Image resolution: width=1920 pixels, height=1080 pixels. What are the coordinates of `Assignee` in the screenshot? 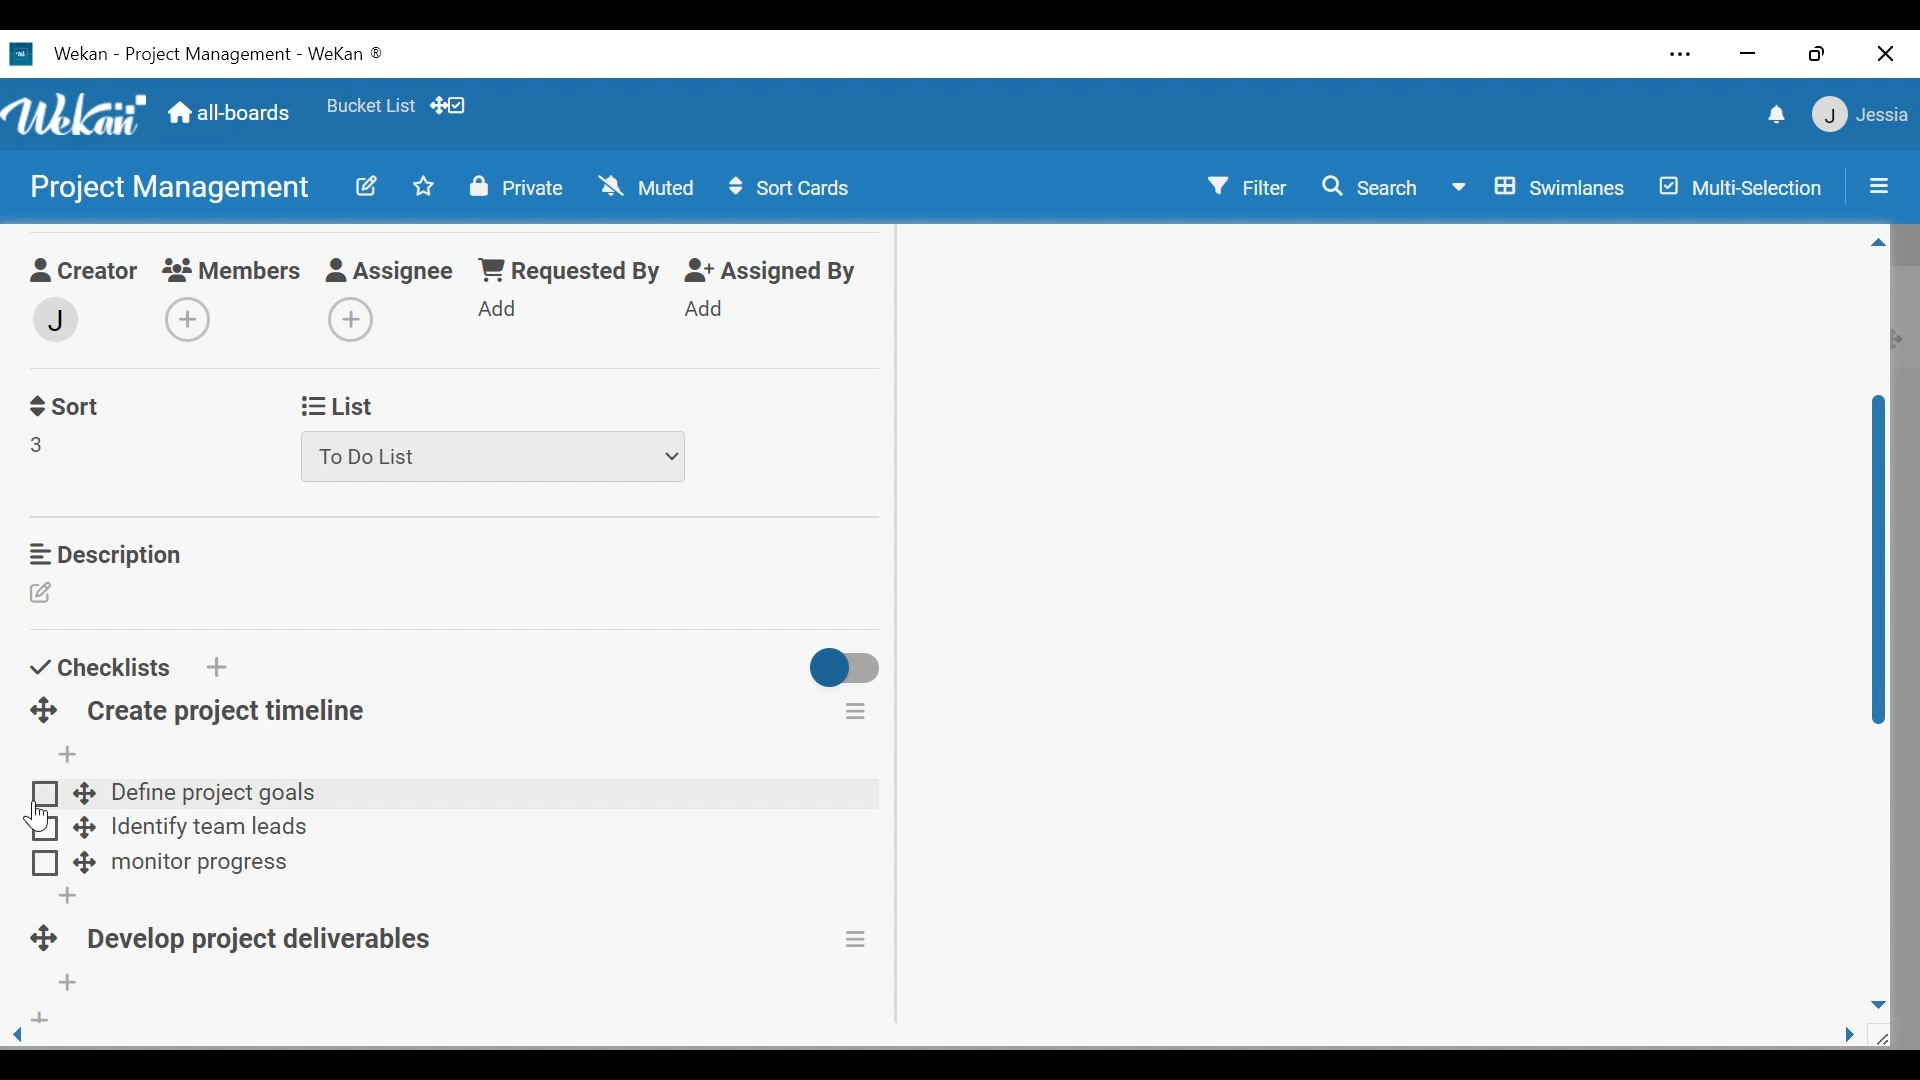 It's located at (393, 272).